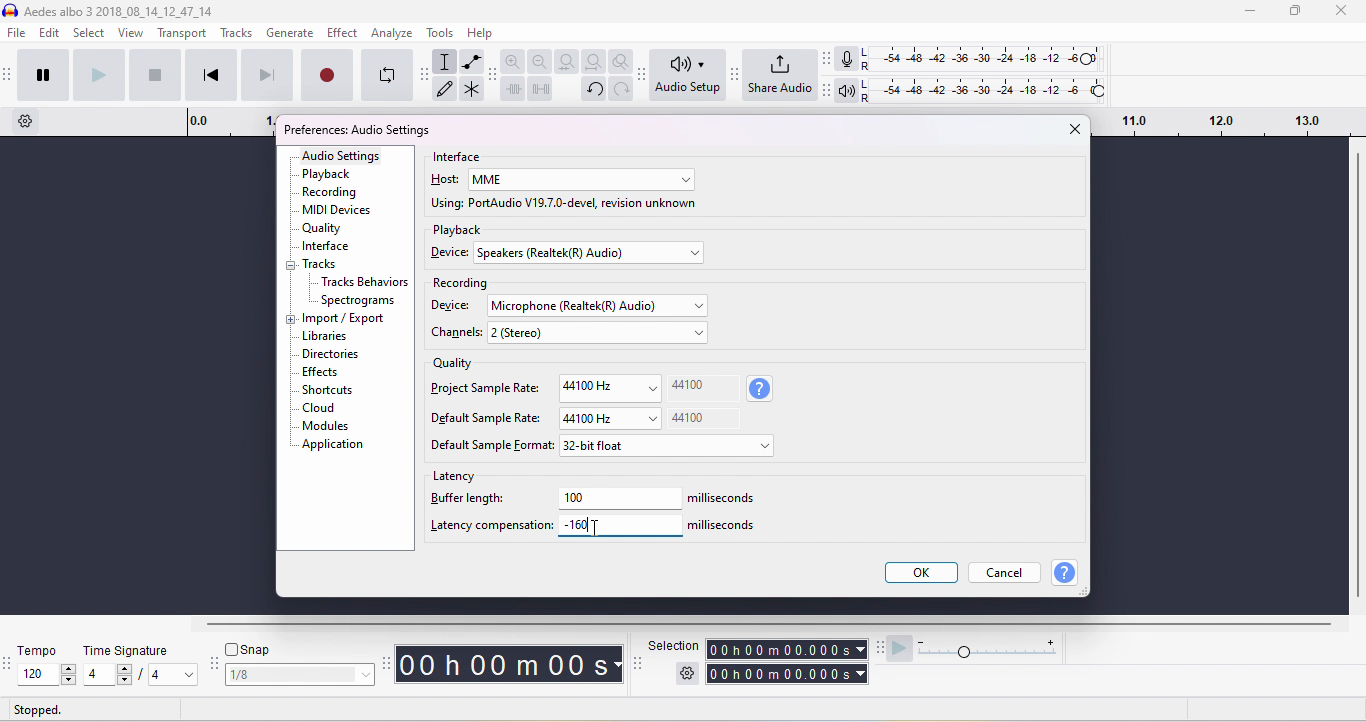 This screenshot has height=722, width=1366. I want to click on tempo, so click(40, 652).